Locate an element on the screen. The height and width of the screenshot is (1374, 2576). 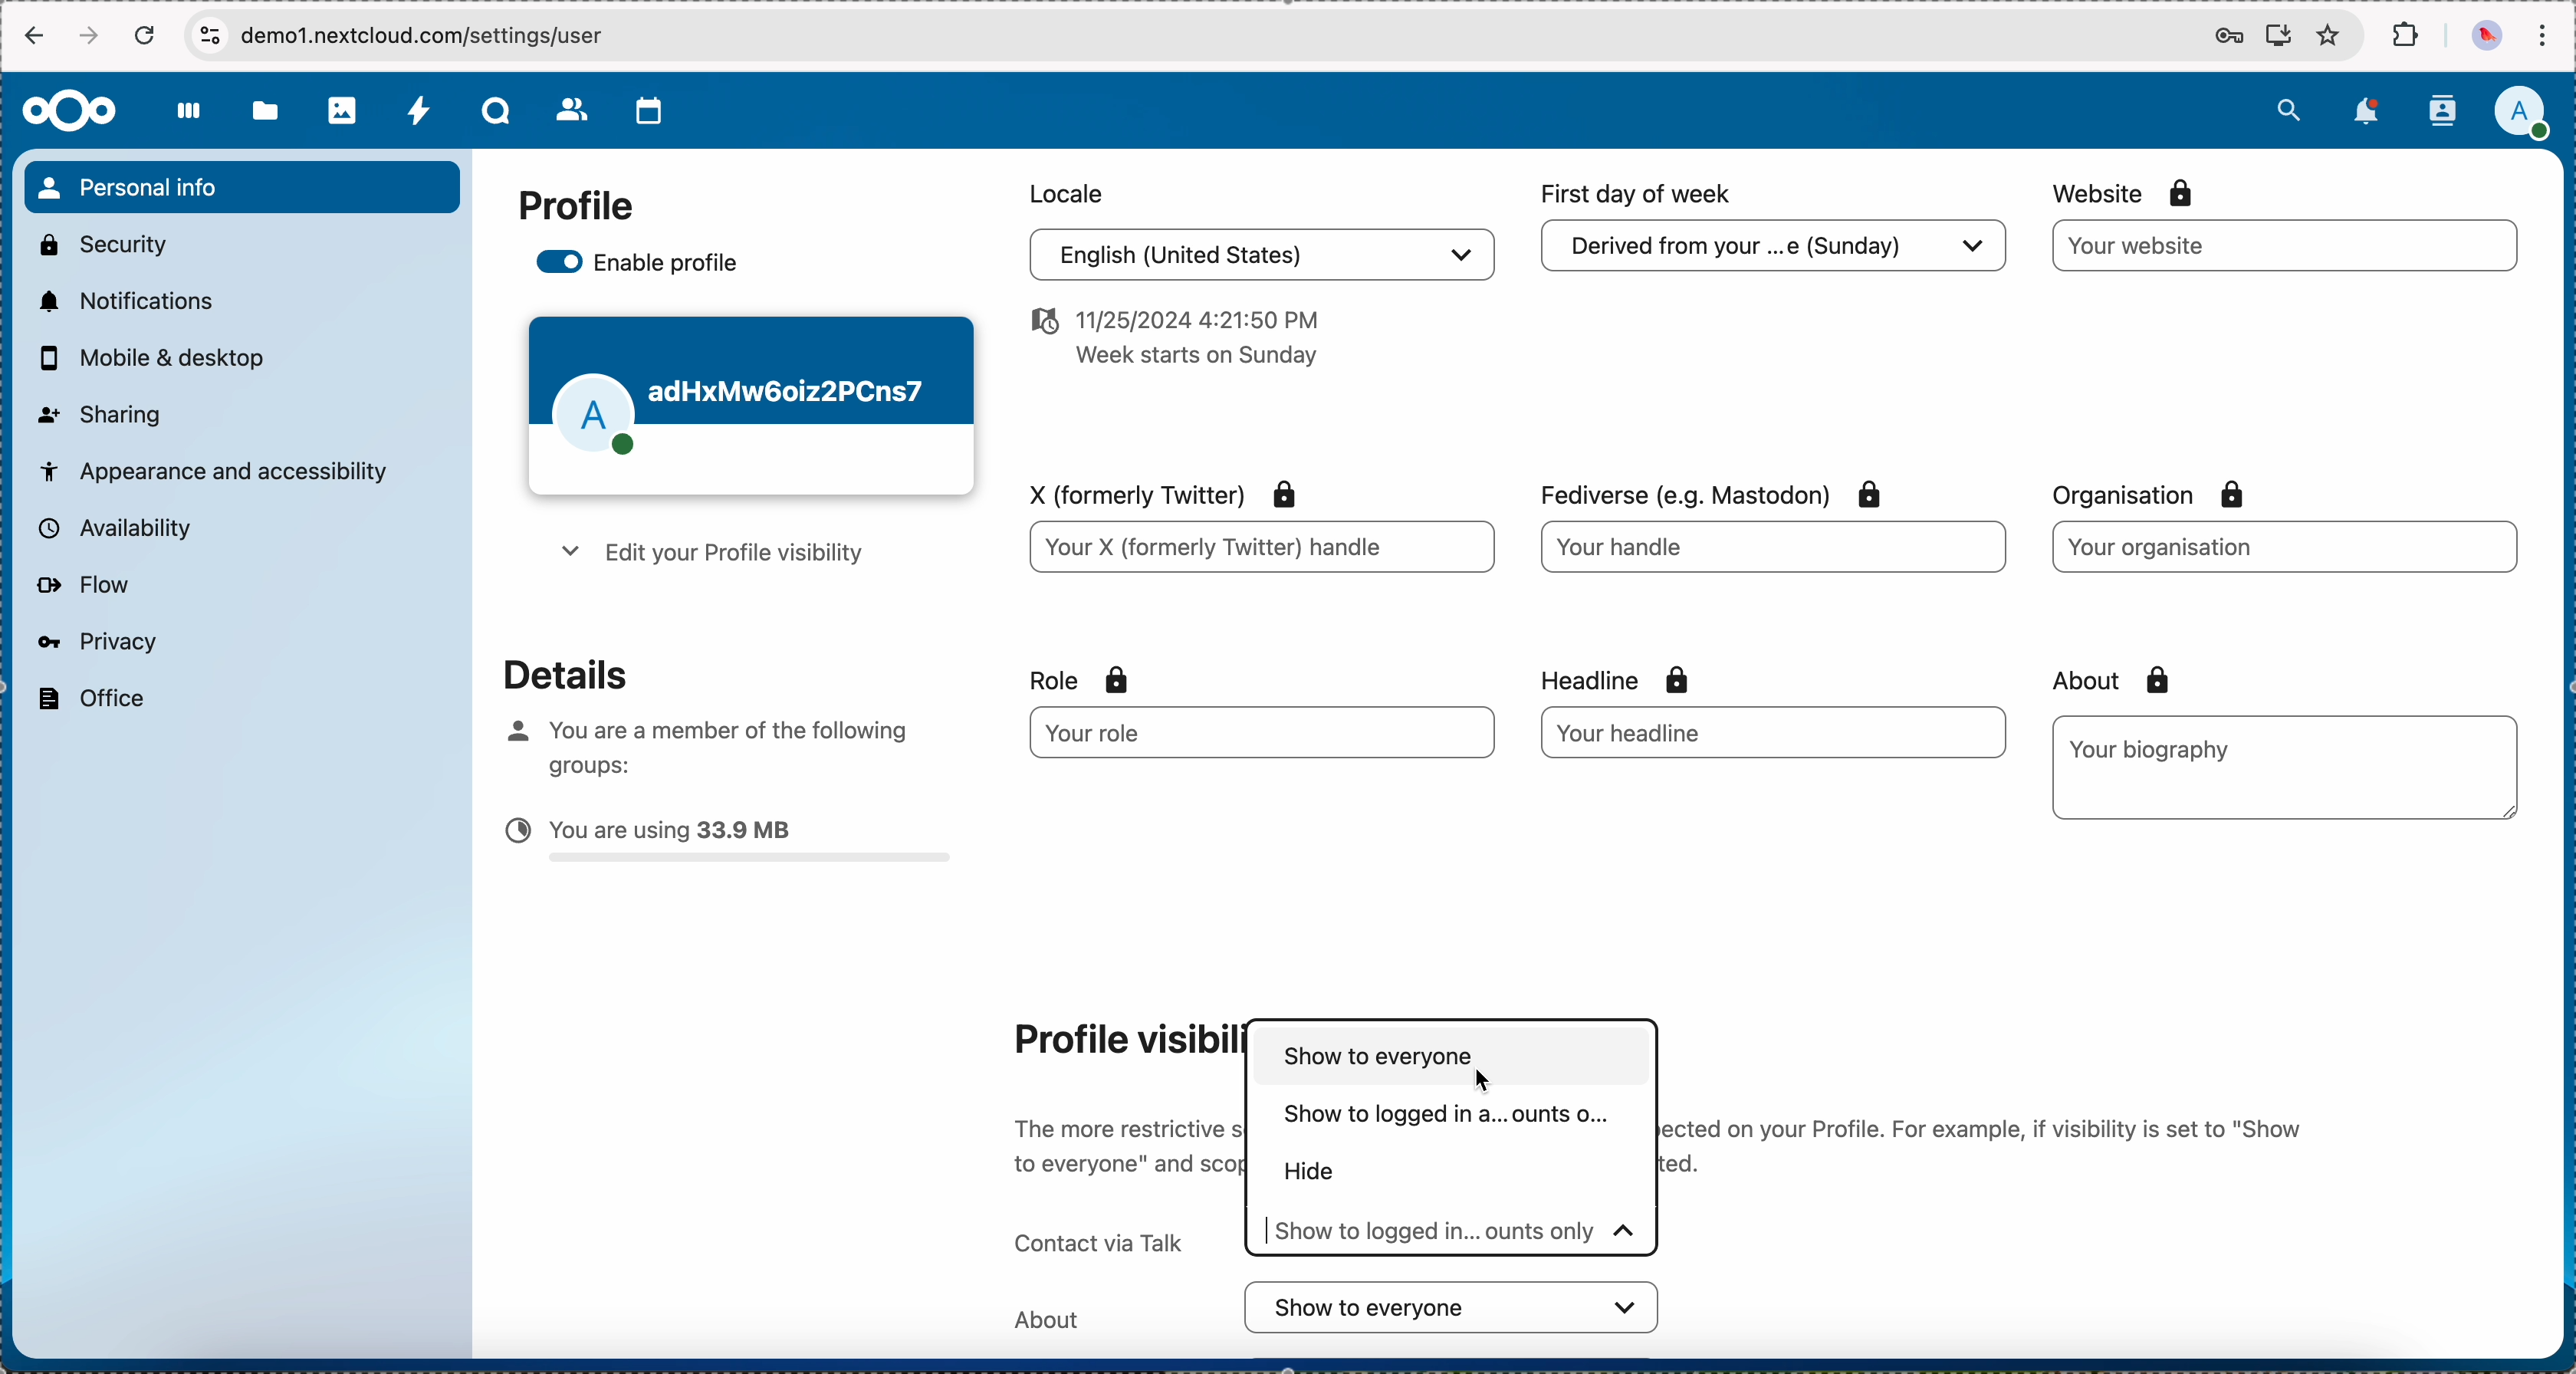
enable profile is located at coordinates (642, 265).